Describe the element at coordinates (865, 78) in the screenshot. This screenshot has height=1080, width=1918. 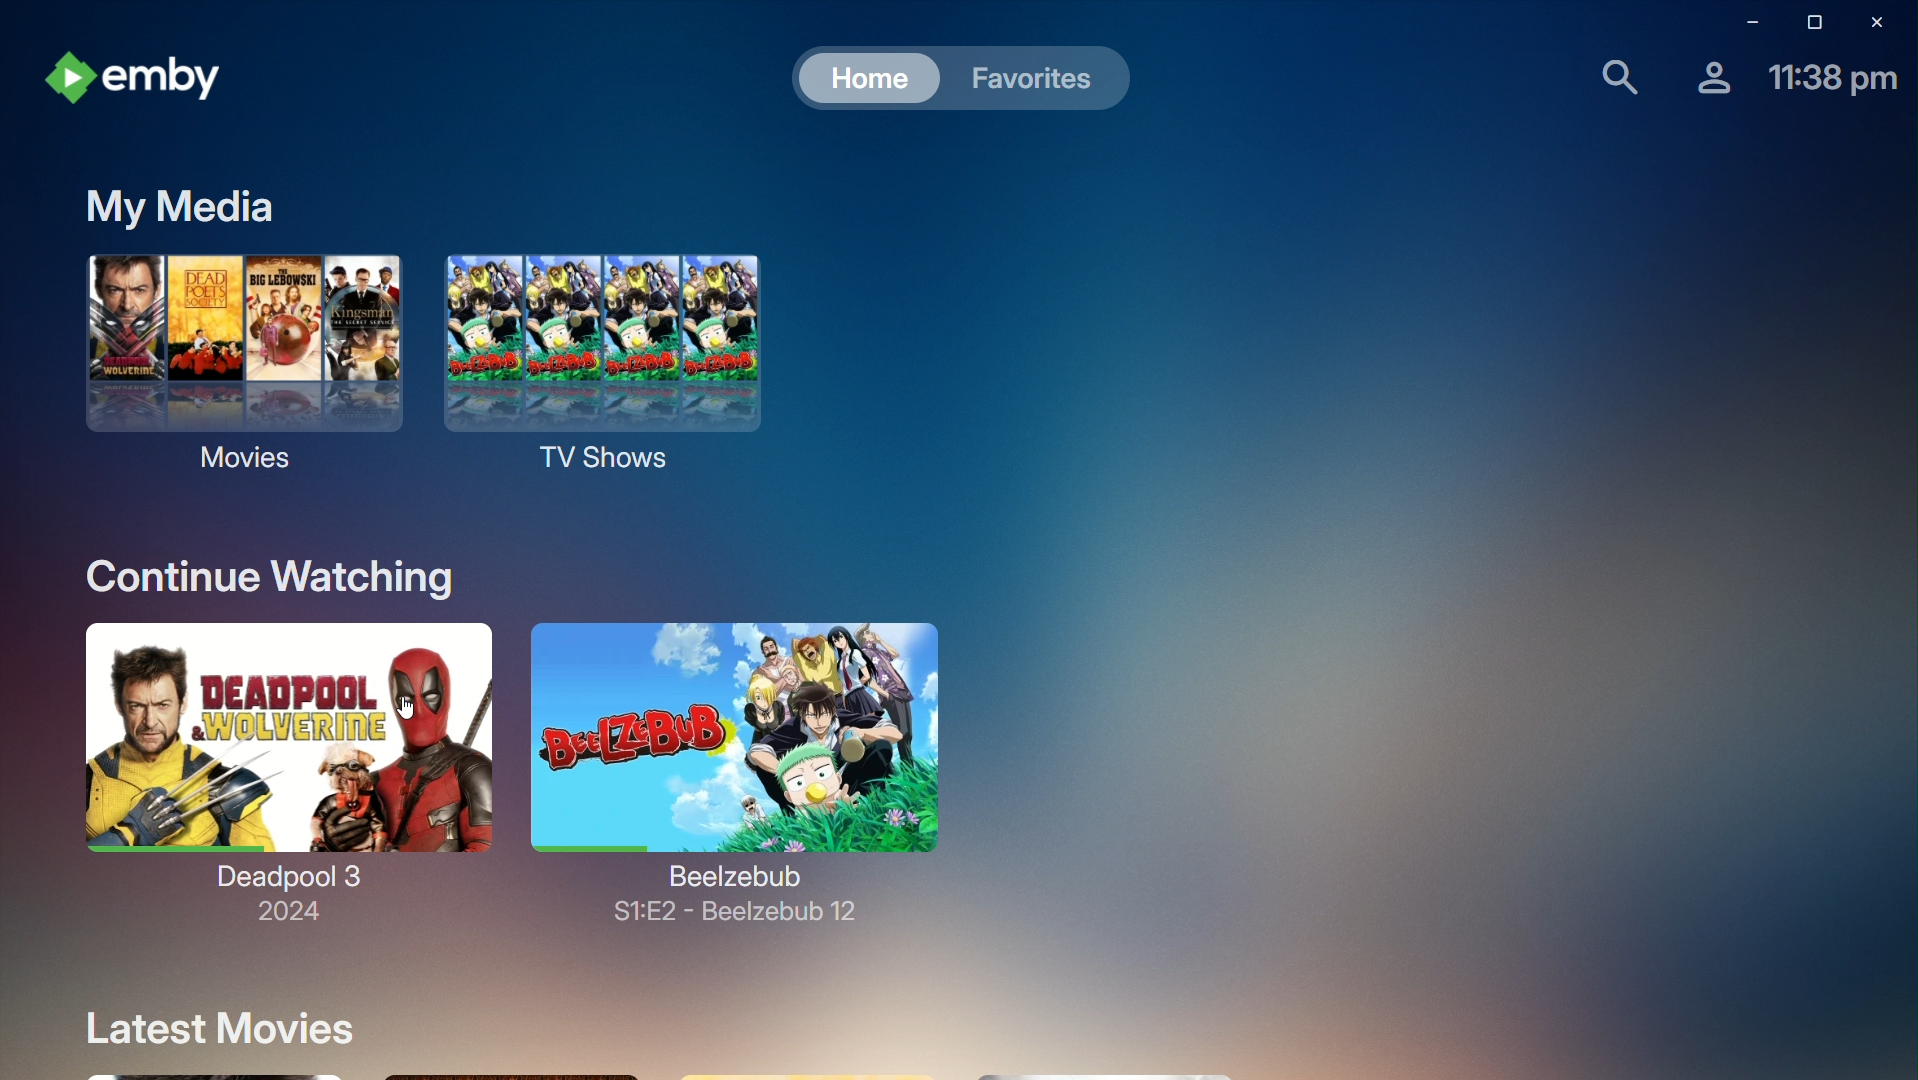
I see `Home` at that location.